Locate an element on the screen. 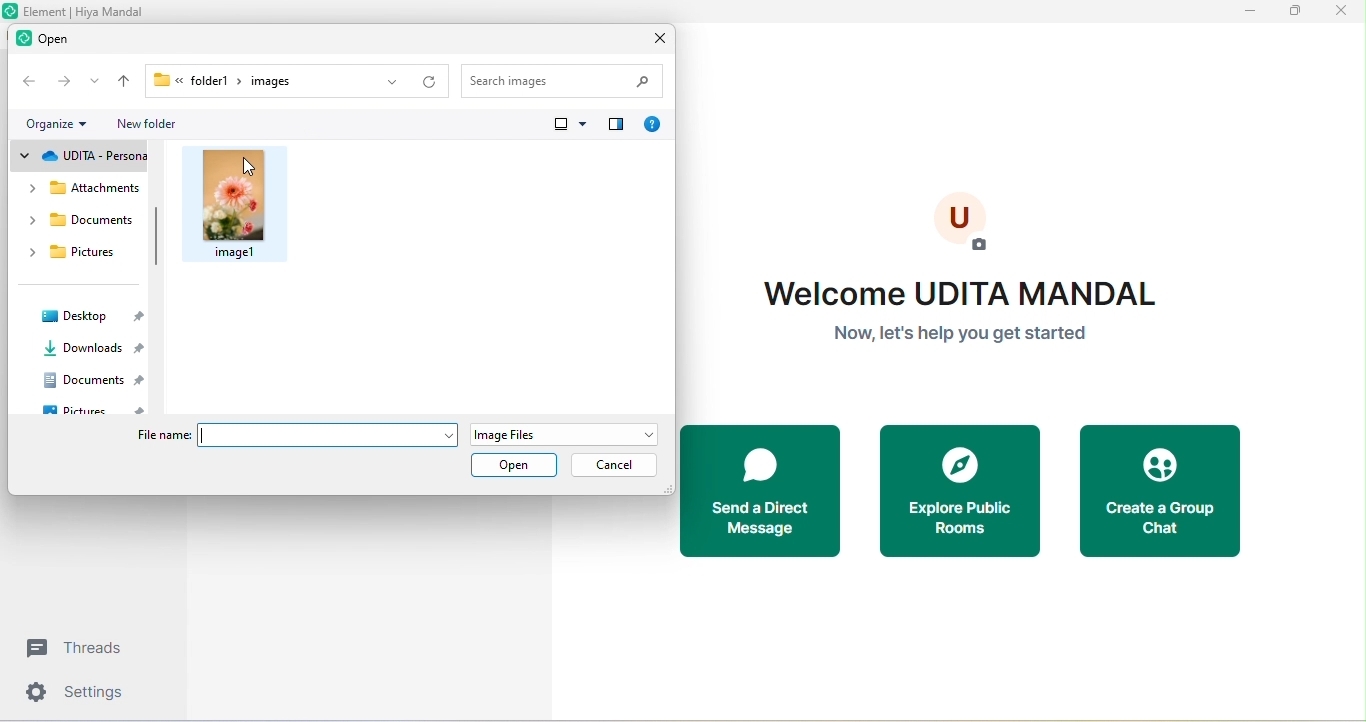 This screenshot has width=1366, height=722. forward is located at coordinates (63, 83).